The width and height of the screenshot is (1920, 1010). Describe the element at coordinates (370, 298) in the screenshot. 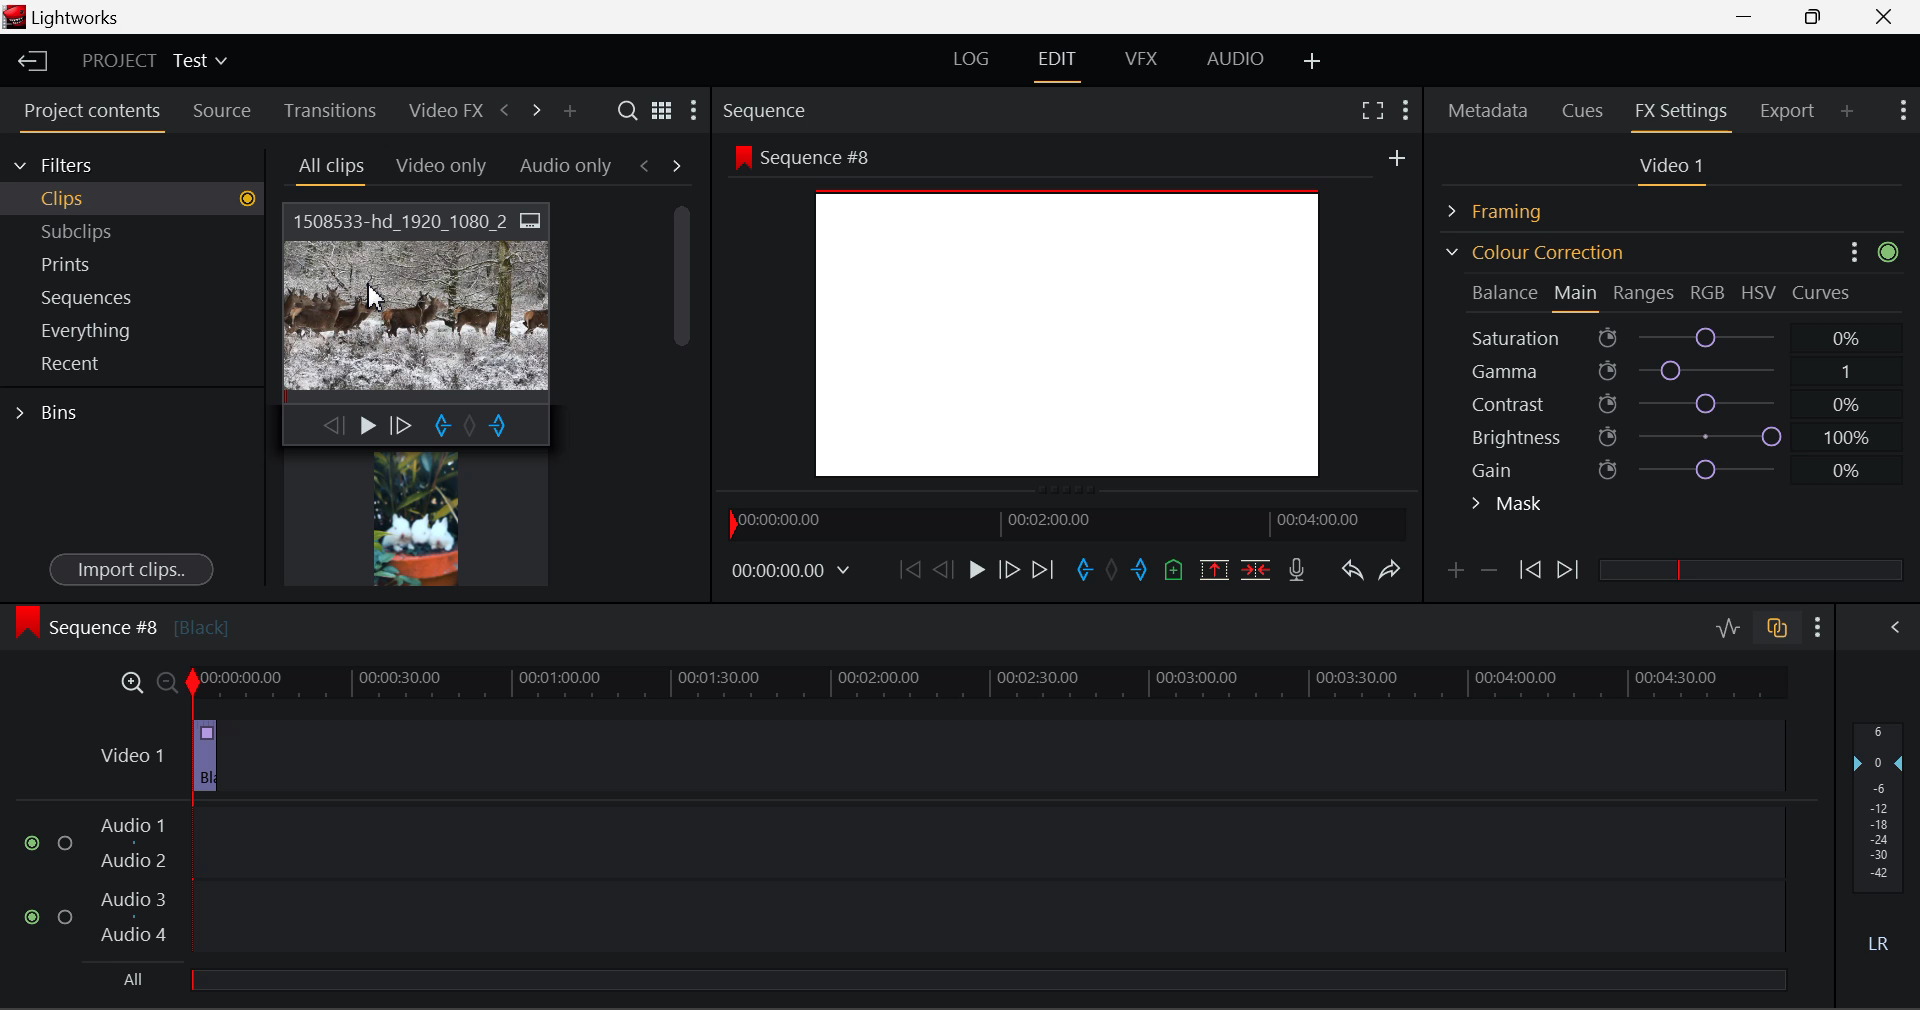

I see `Cursor` at that location.